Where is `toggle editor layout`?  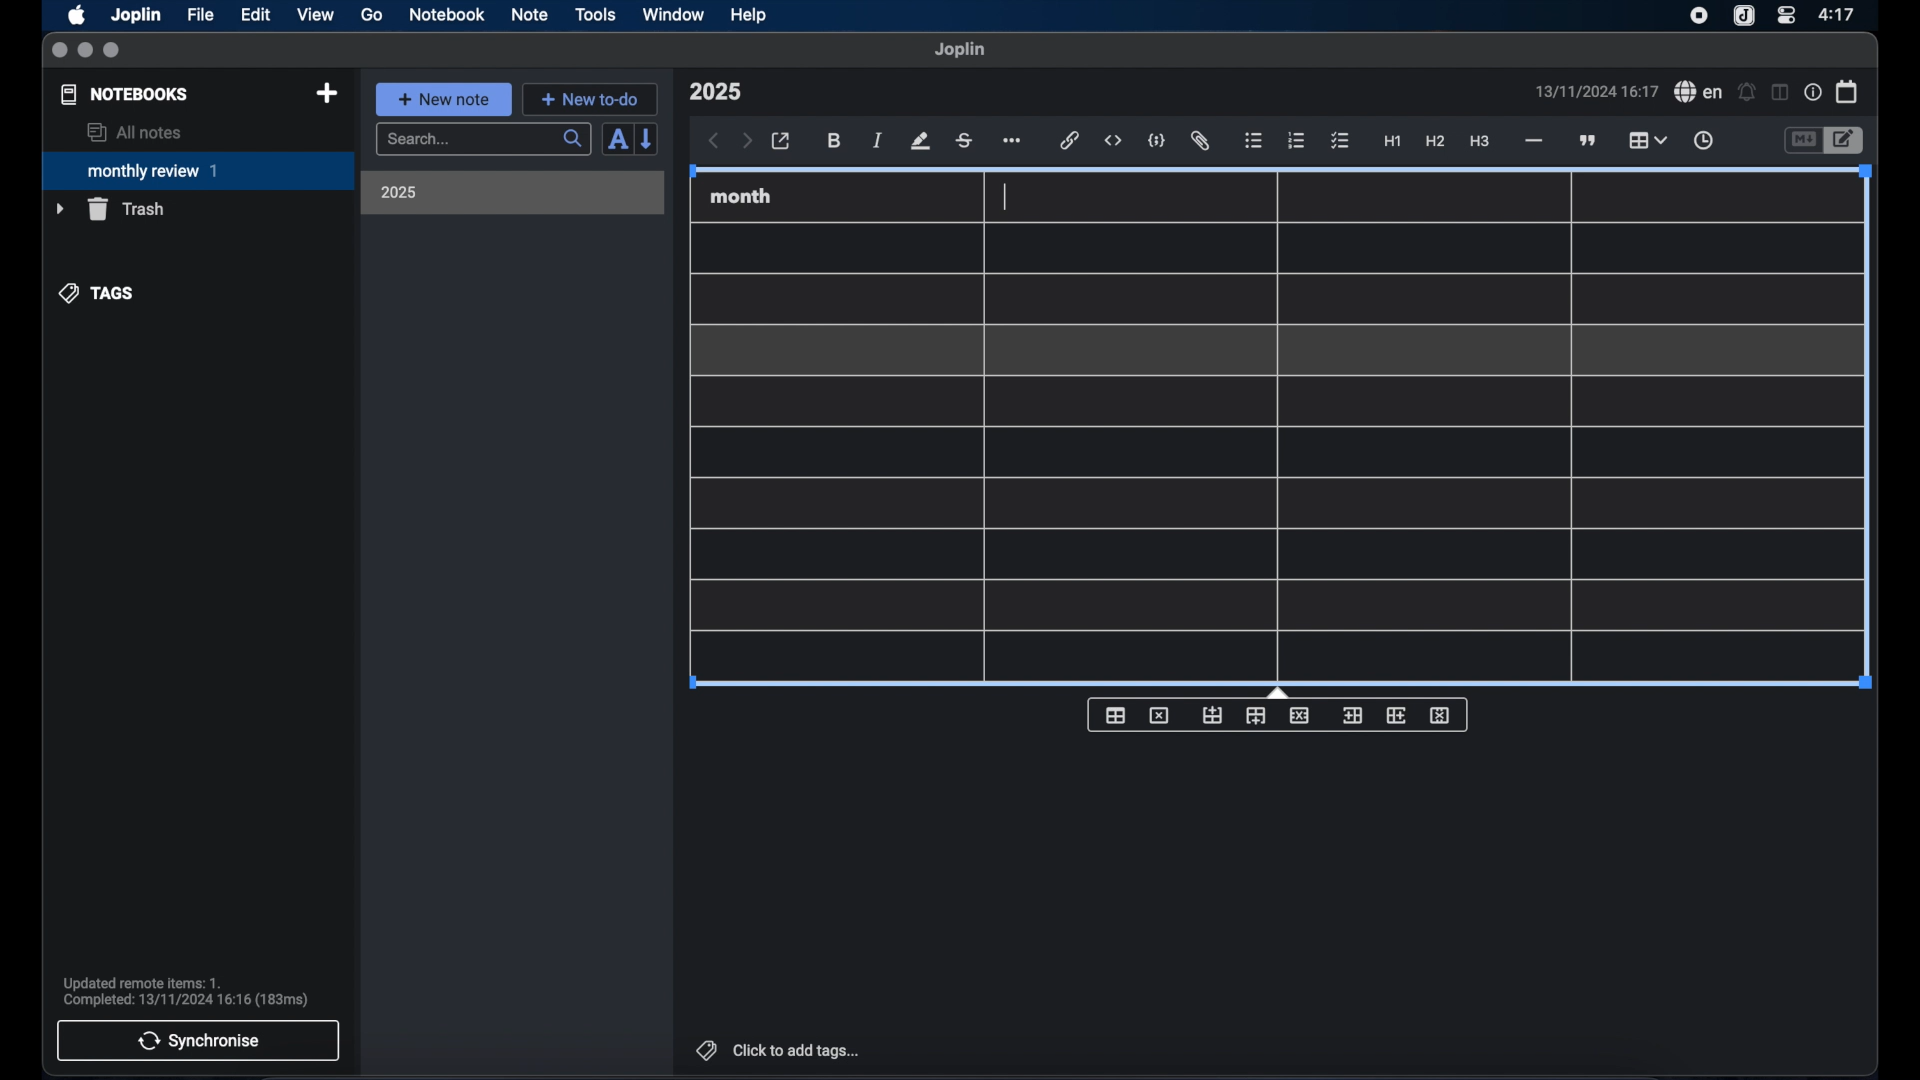
toggle editor layout is located at coordinates (1781, 92).